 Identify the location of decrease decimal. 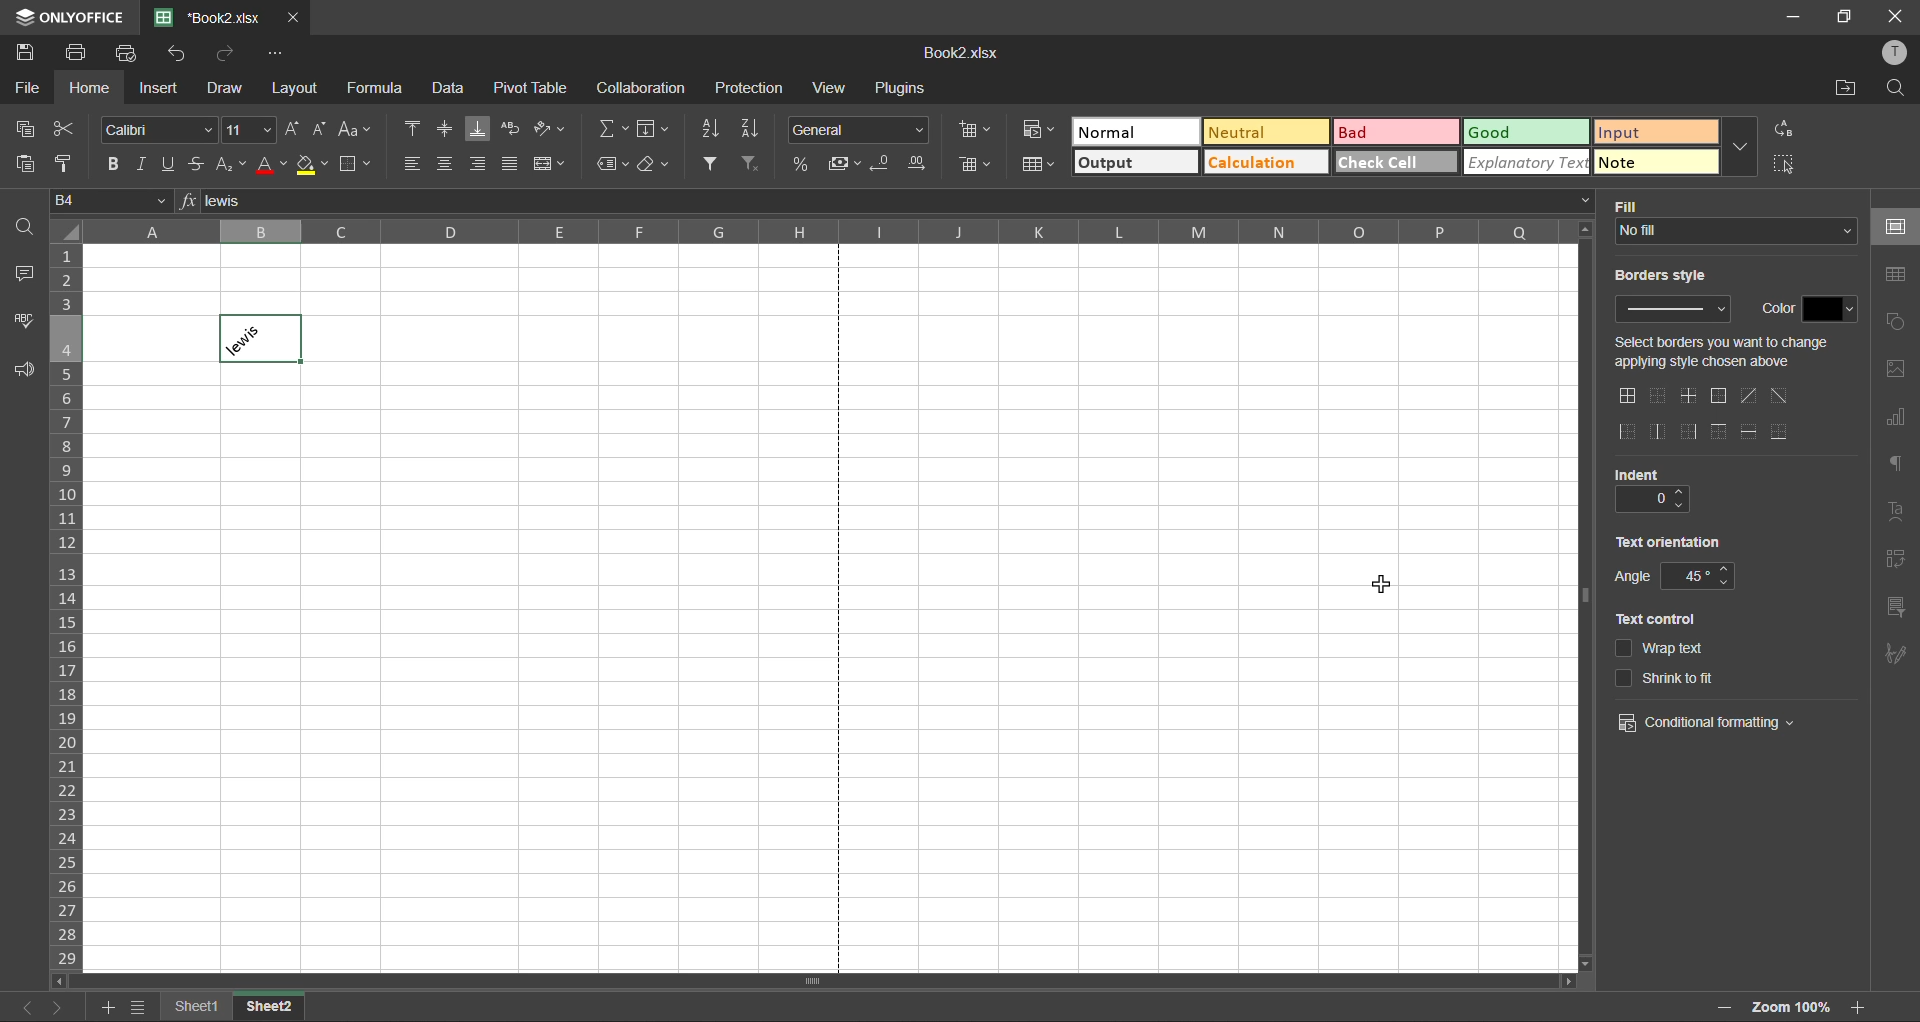
(882, 164).